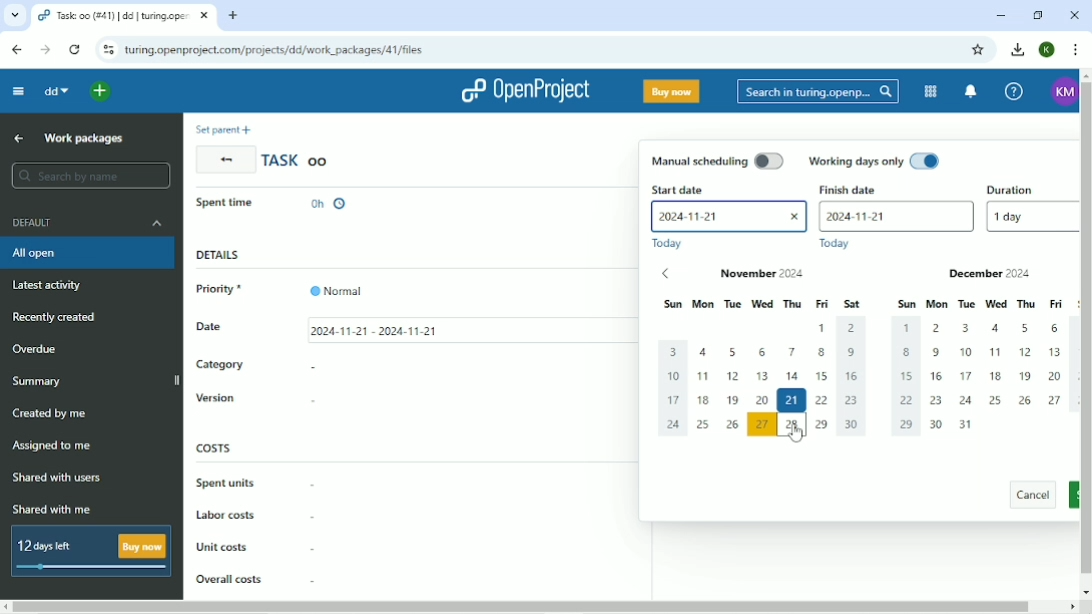 Image resolution: width=1092 pixels, height=614 pixels. What do you see at coordinates (1030, 494) in the screenshot?
I see `Cancel` at bounding box center [1030, 494].